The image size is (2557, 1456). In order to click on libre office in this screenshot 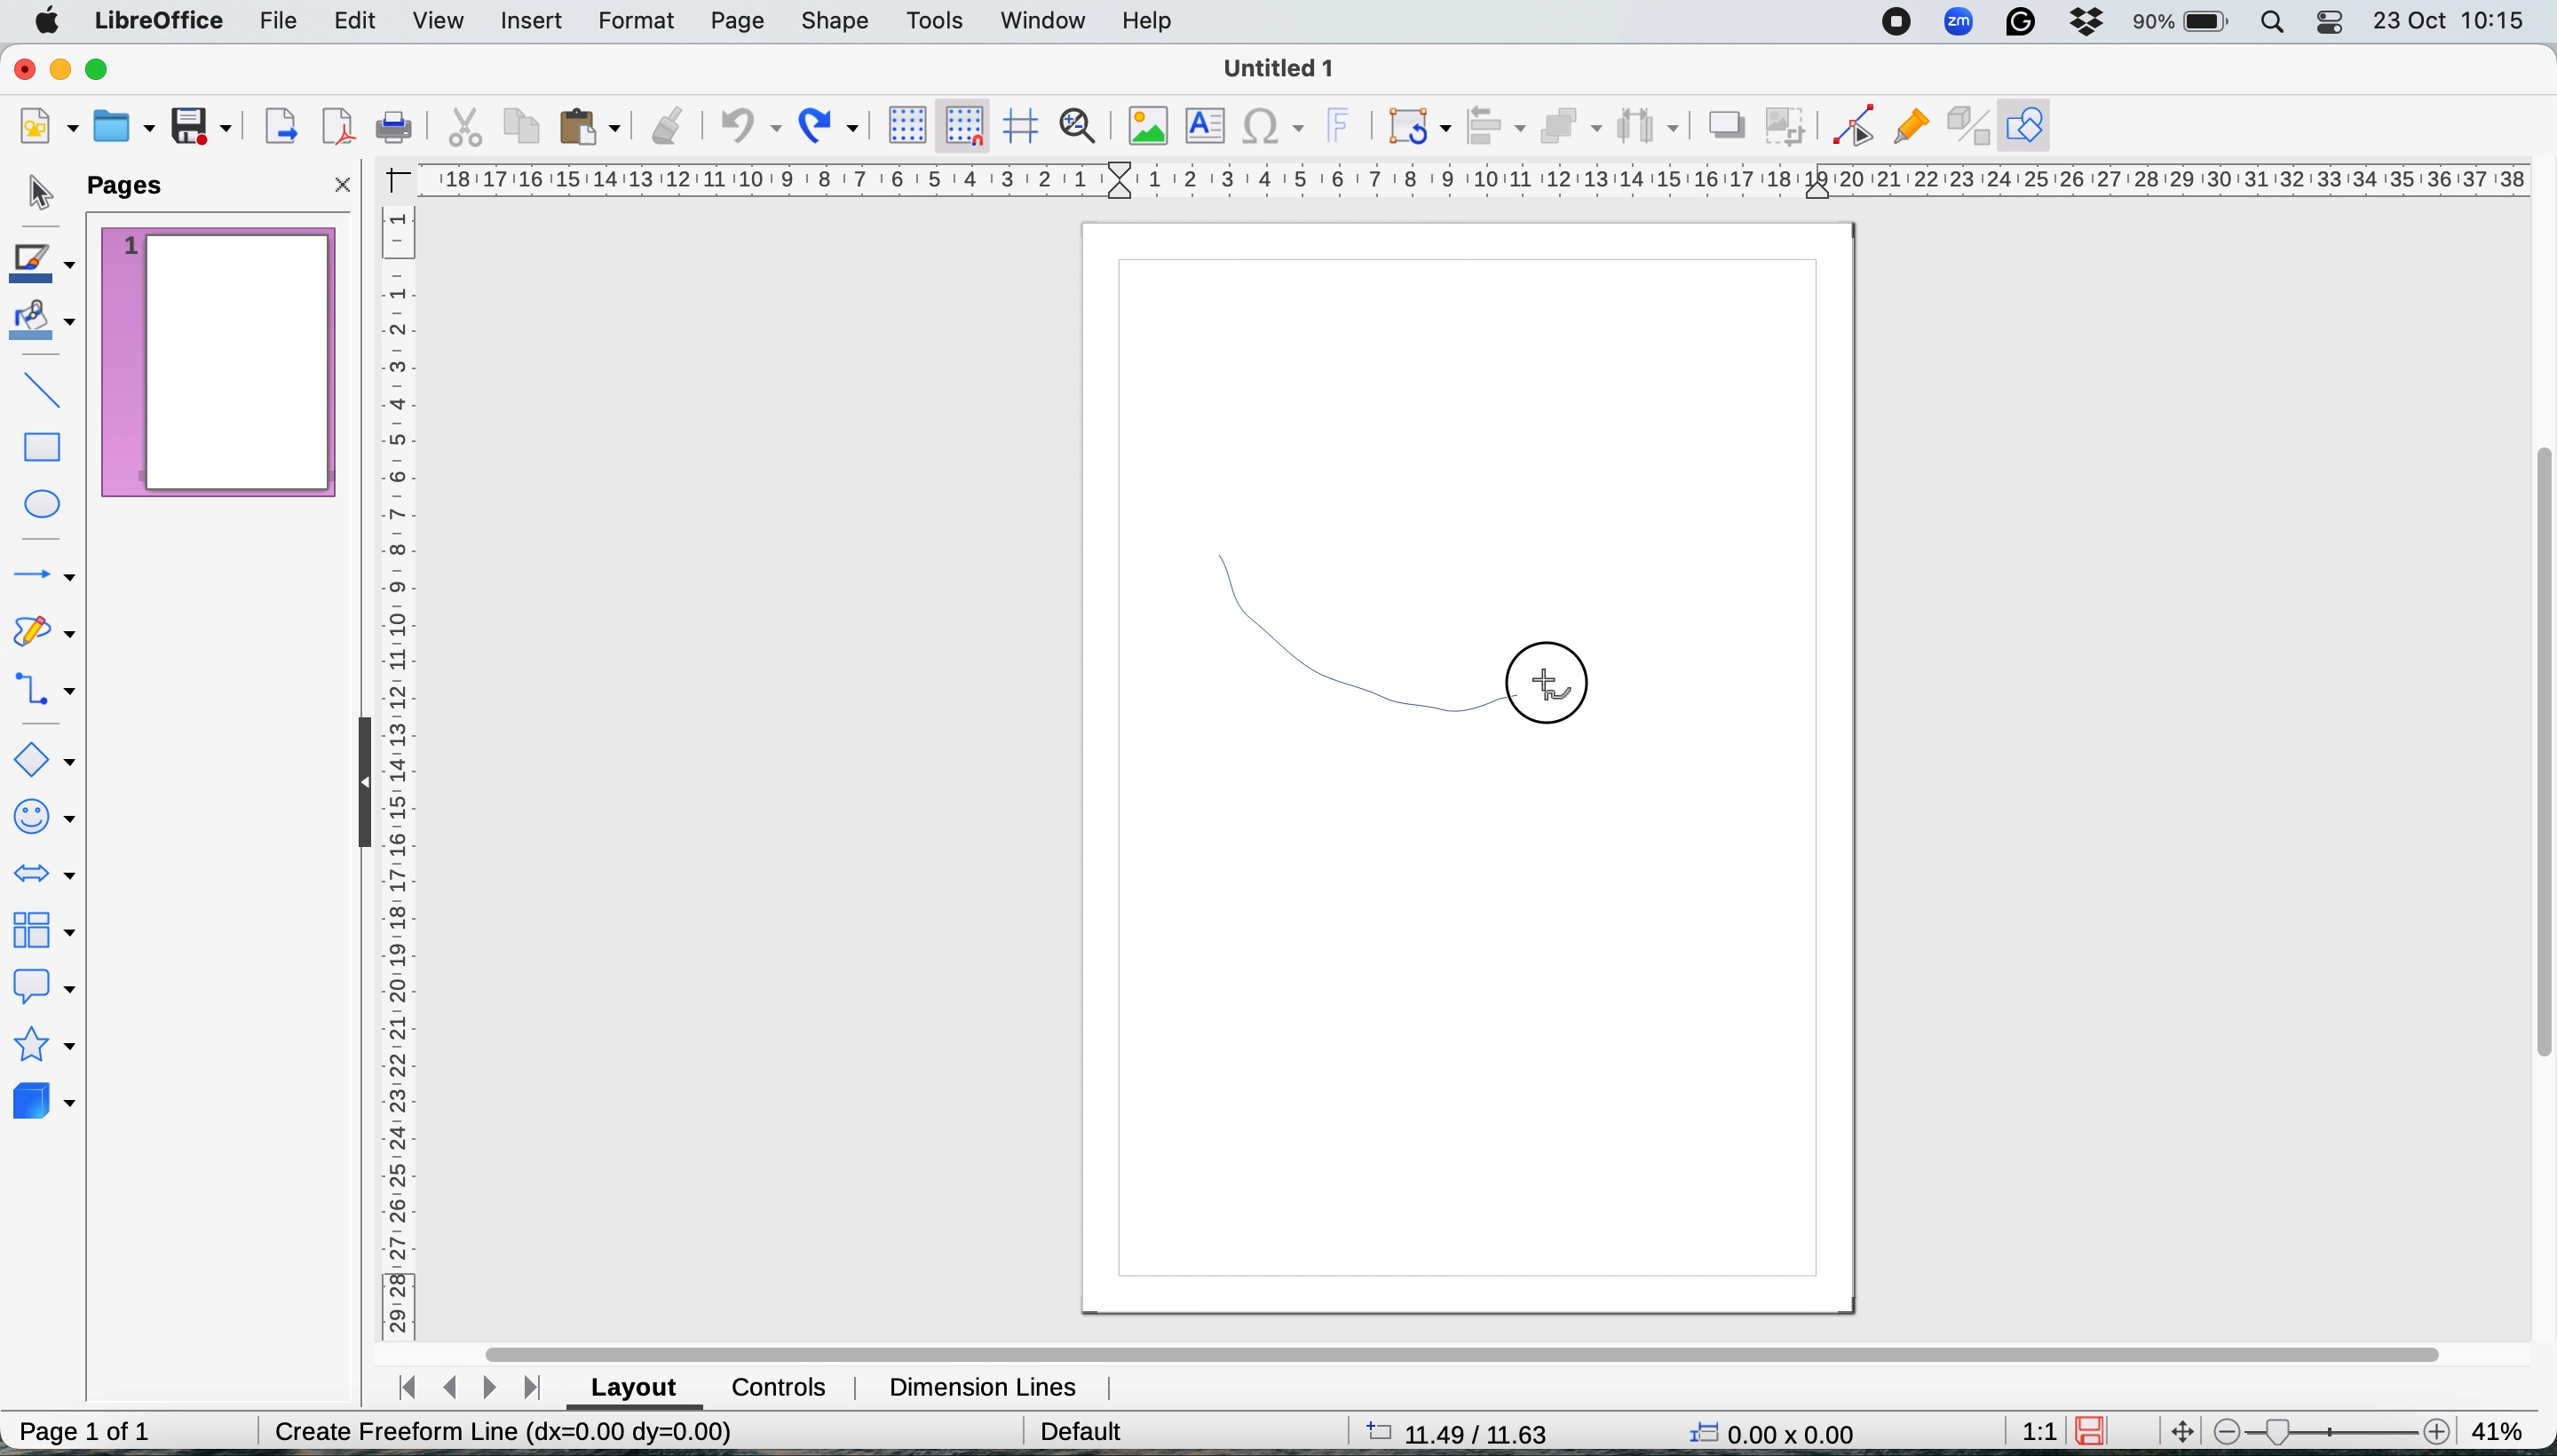, I will do `click(162, 23)`.